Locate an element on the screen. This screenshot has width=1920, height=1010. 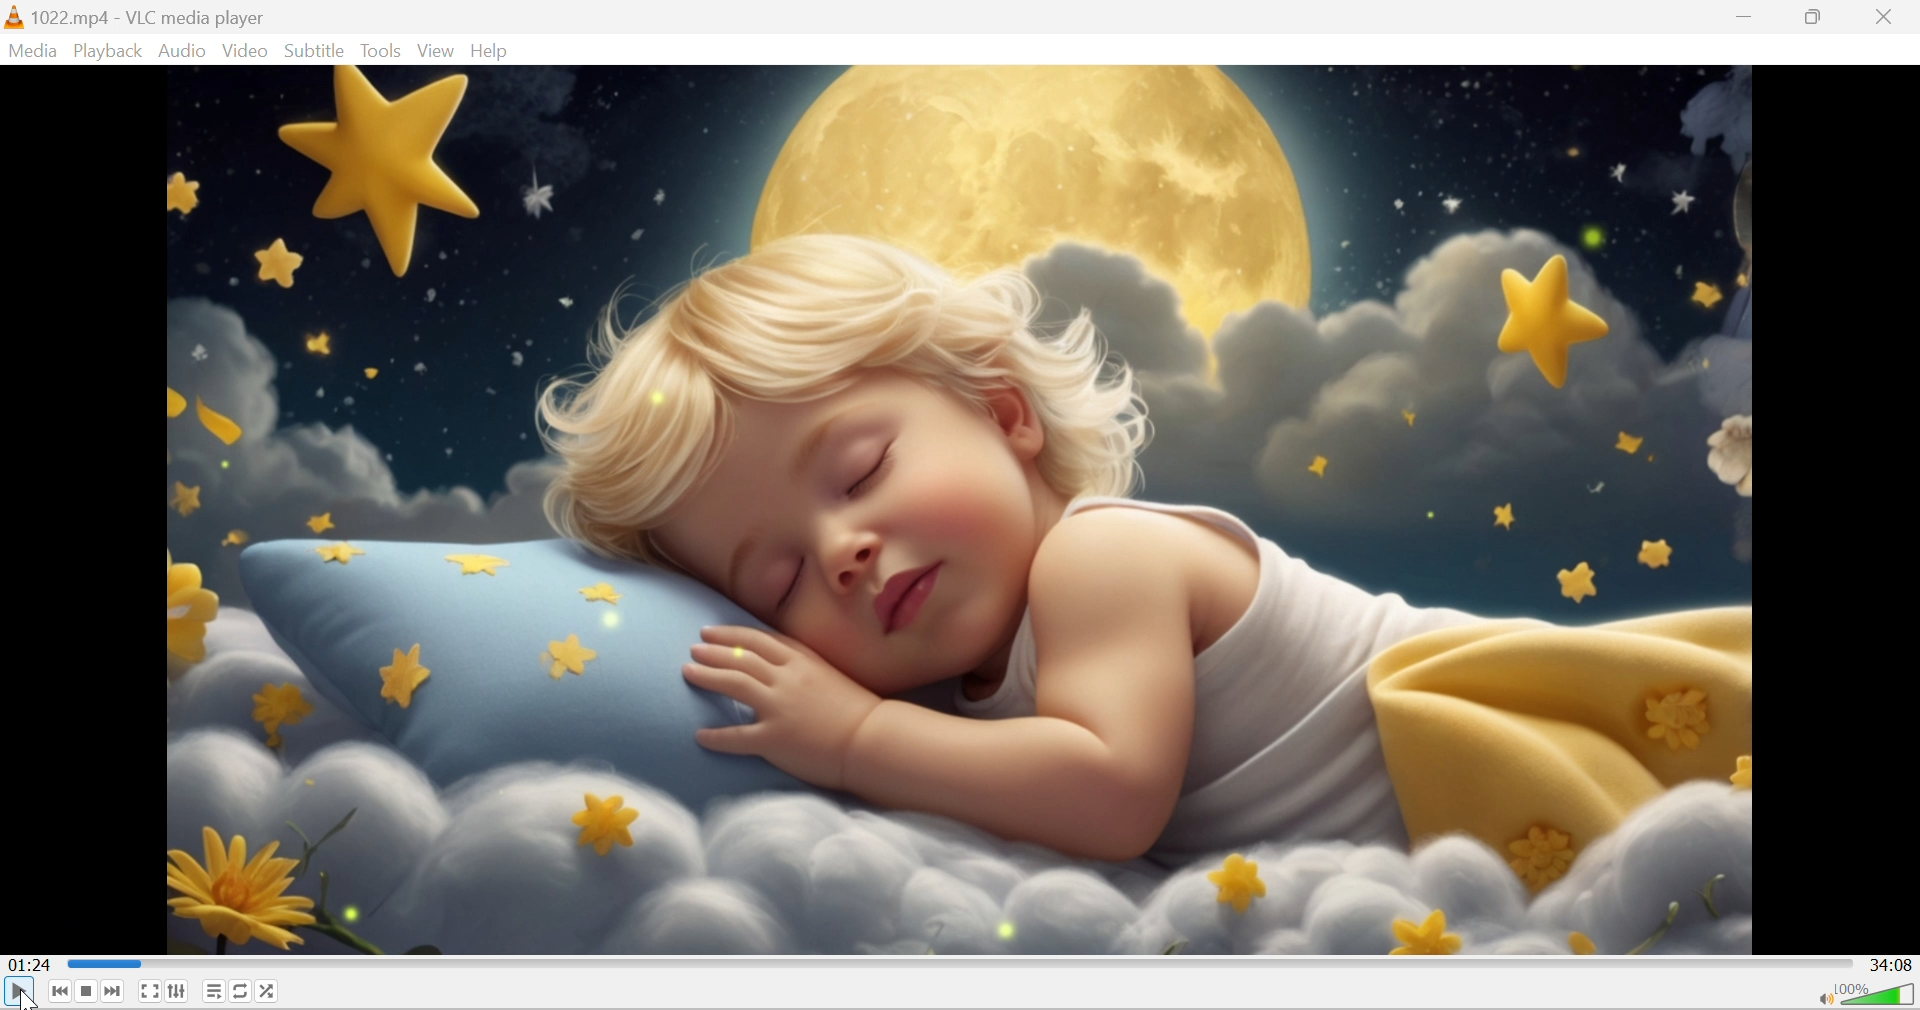
Toggle playlist is located at coordinates (216, 992).